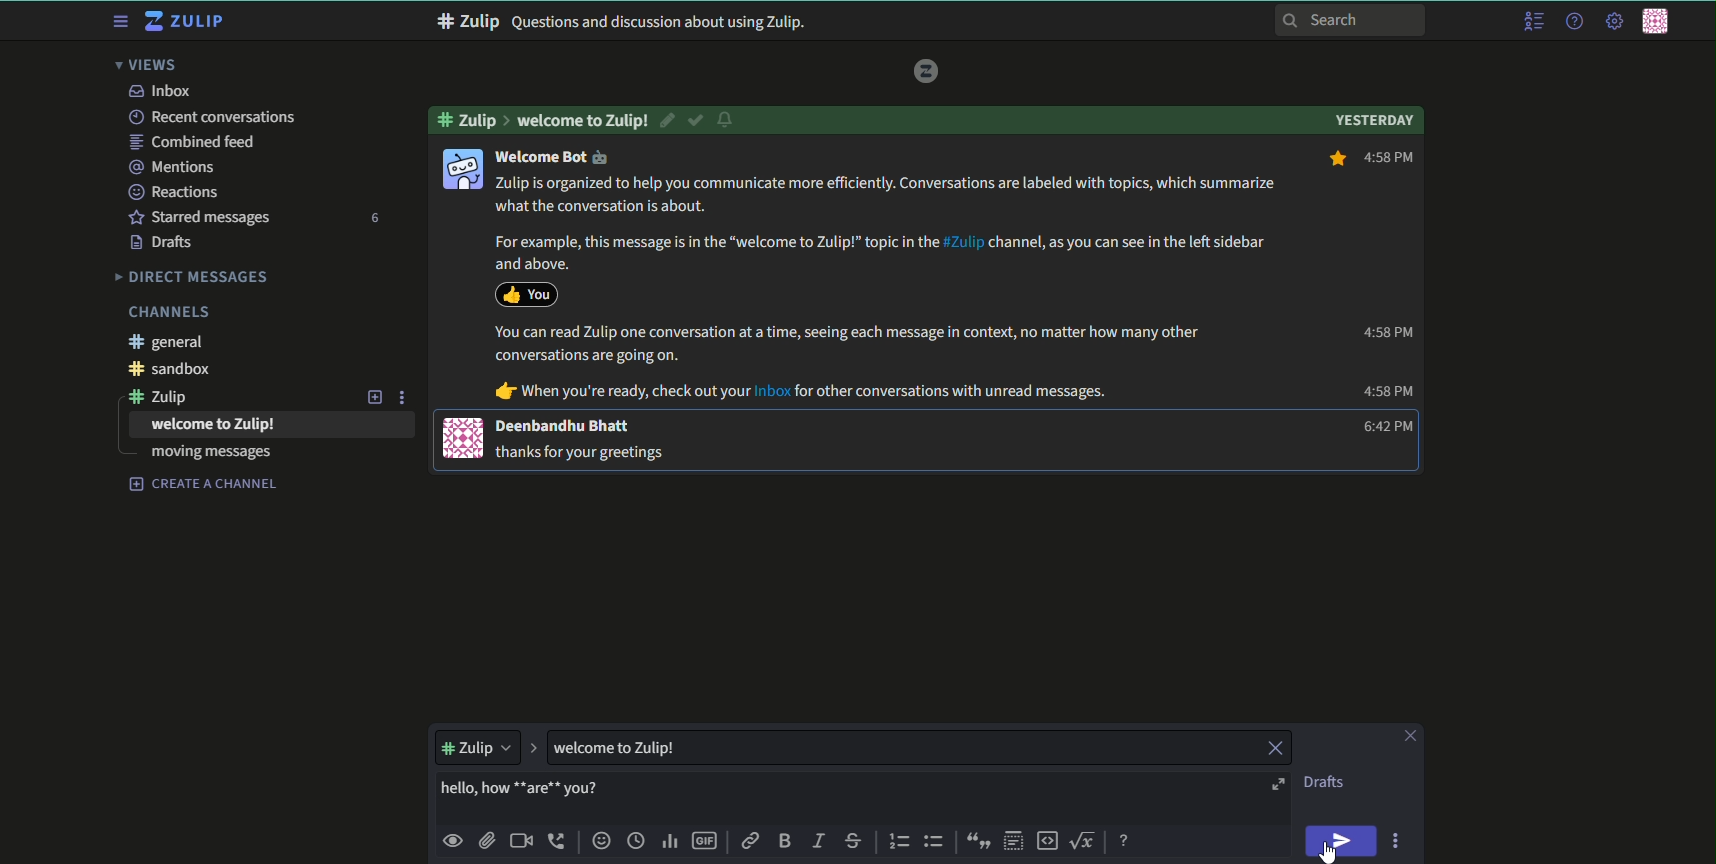 This screenshot has height=864, width=1716. I want to click on math, so click(1086, 839).